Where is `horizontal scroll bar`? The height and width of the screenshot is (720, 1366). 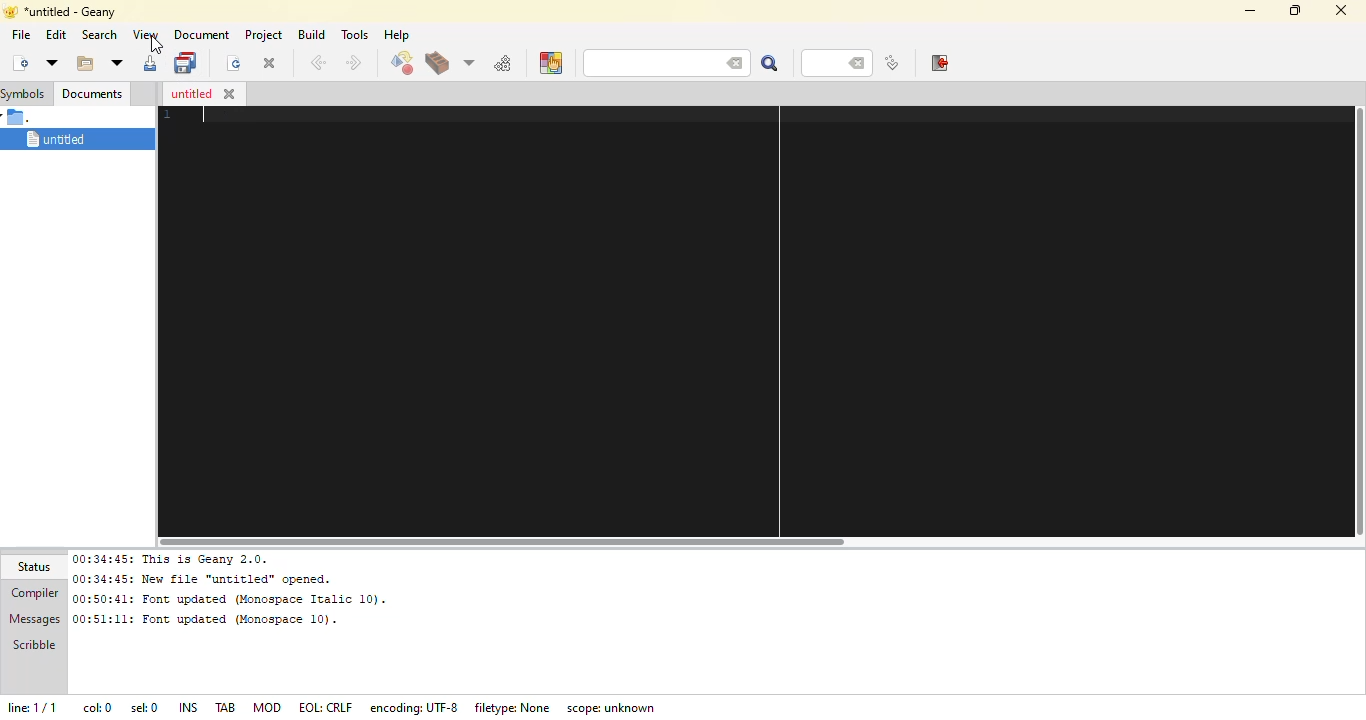
horizontal scroll bar is located at coordinates (518, 539).